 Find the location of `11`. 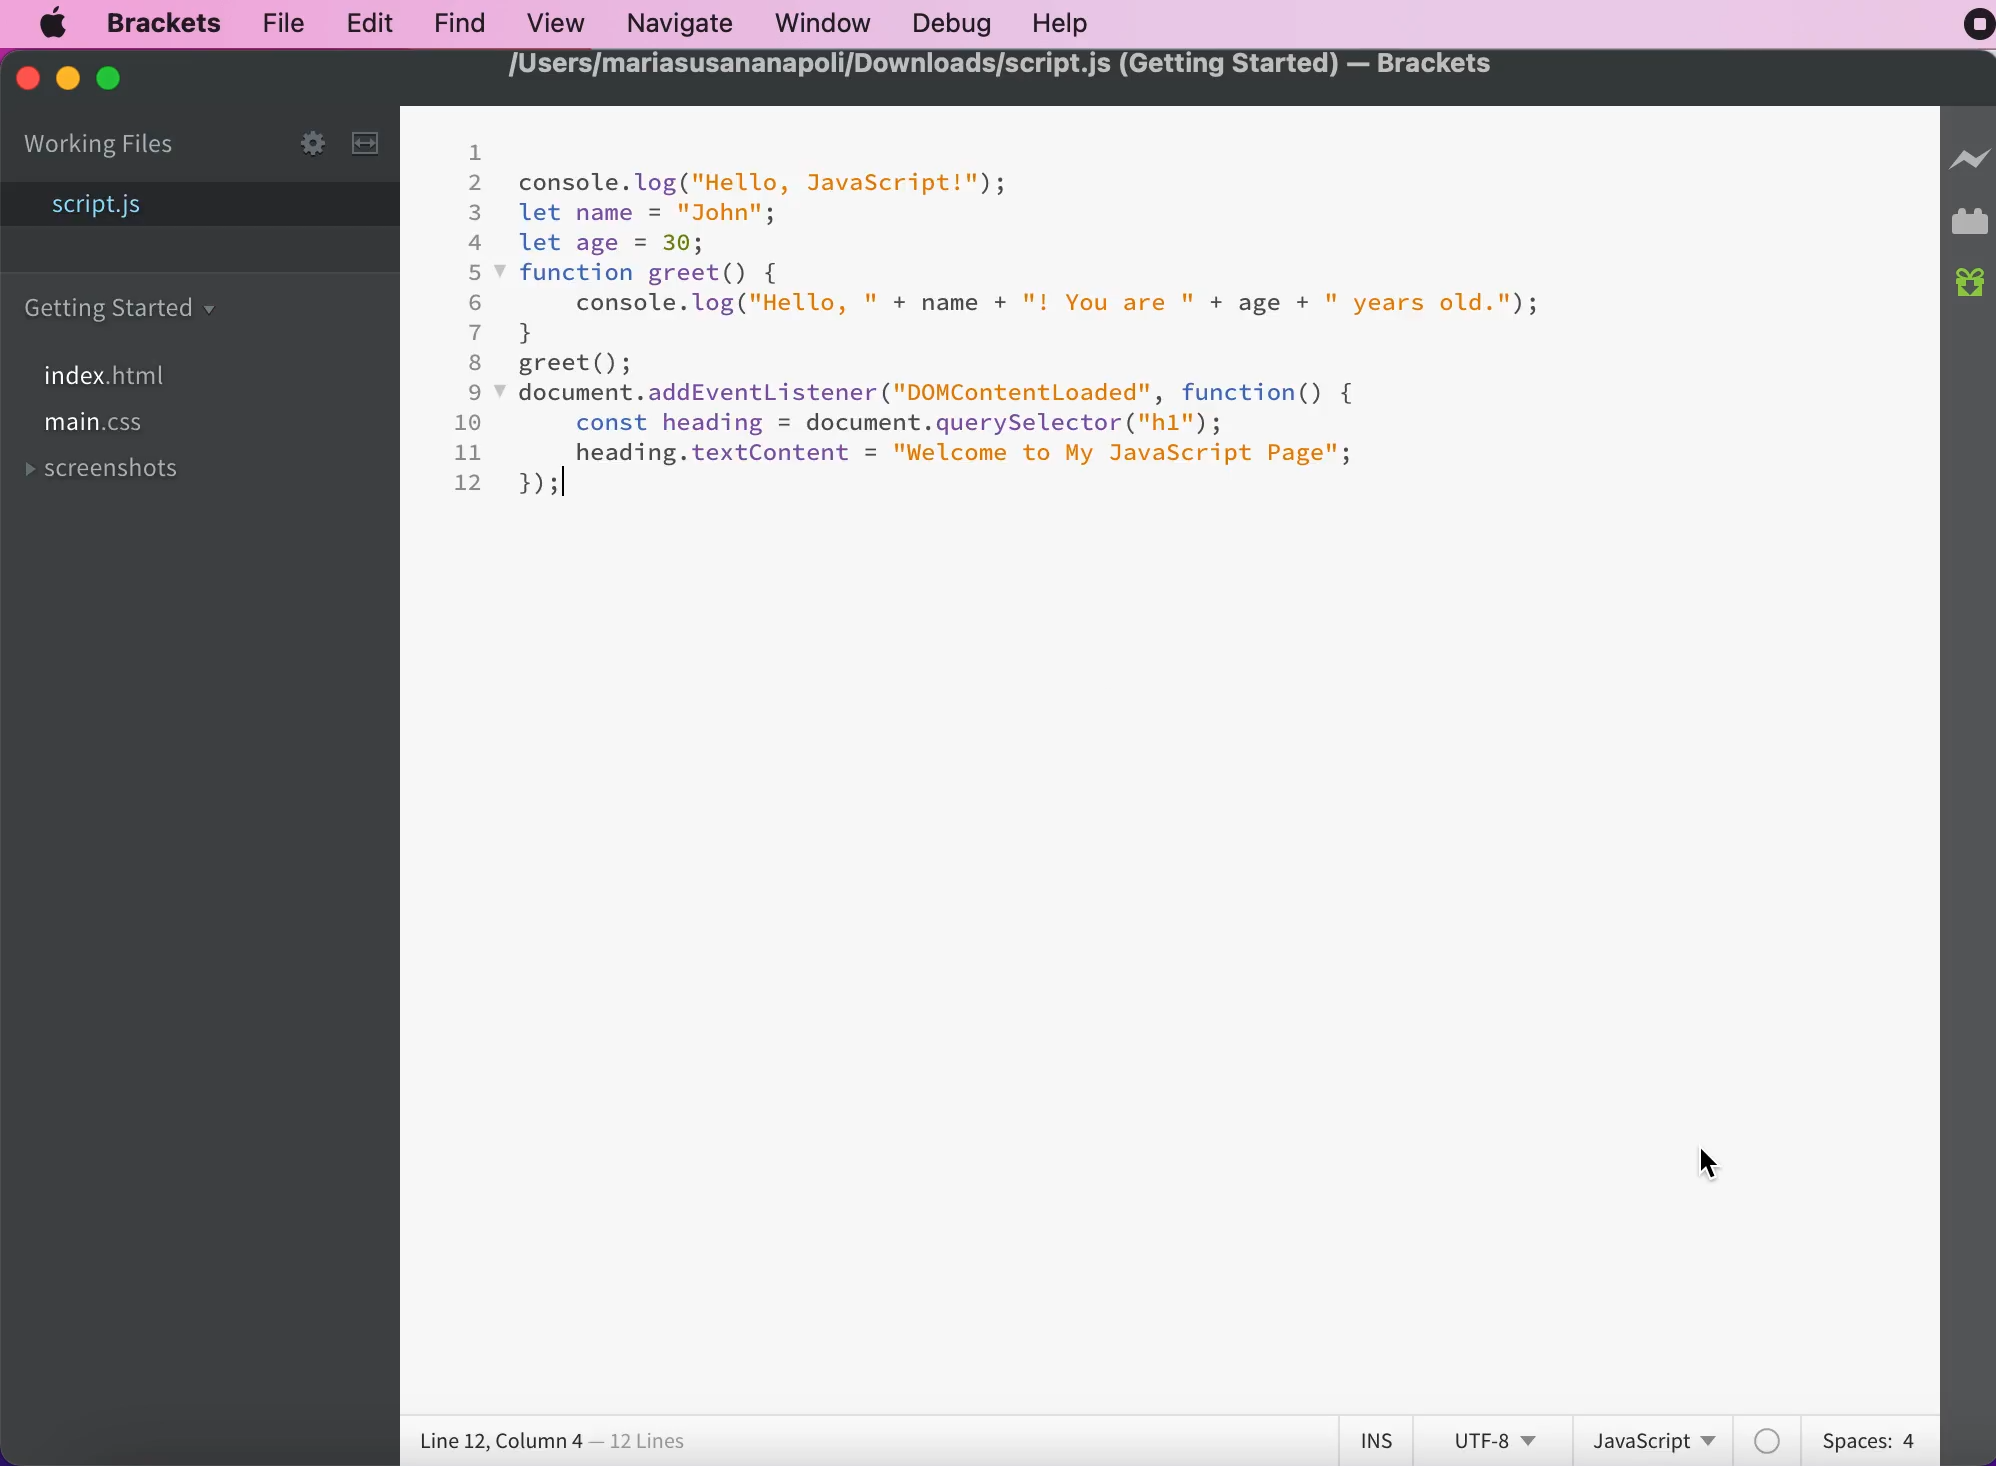

11 is located at coordinates (469, 452).